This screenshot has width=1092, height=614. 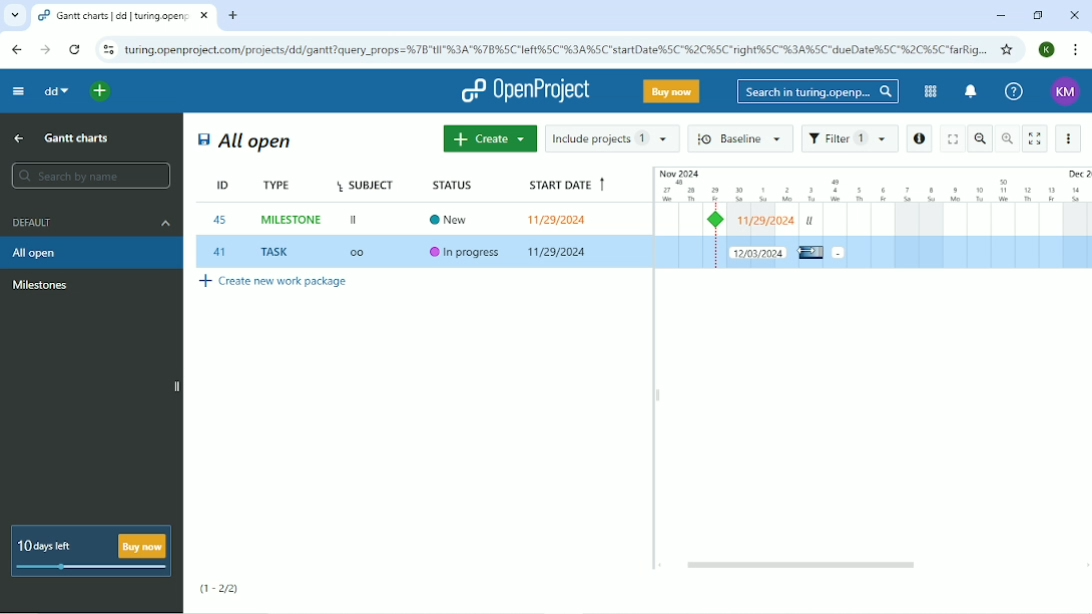 What do you see at coordinates (278, 252) in the screenshot?
I see `TASK` at bounding box center [278, 252].